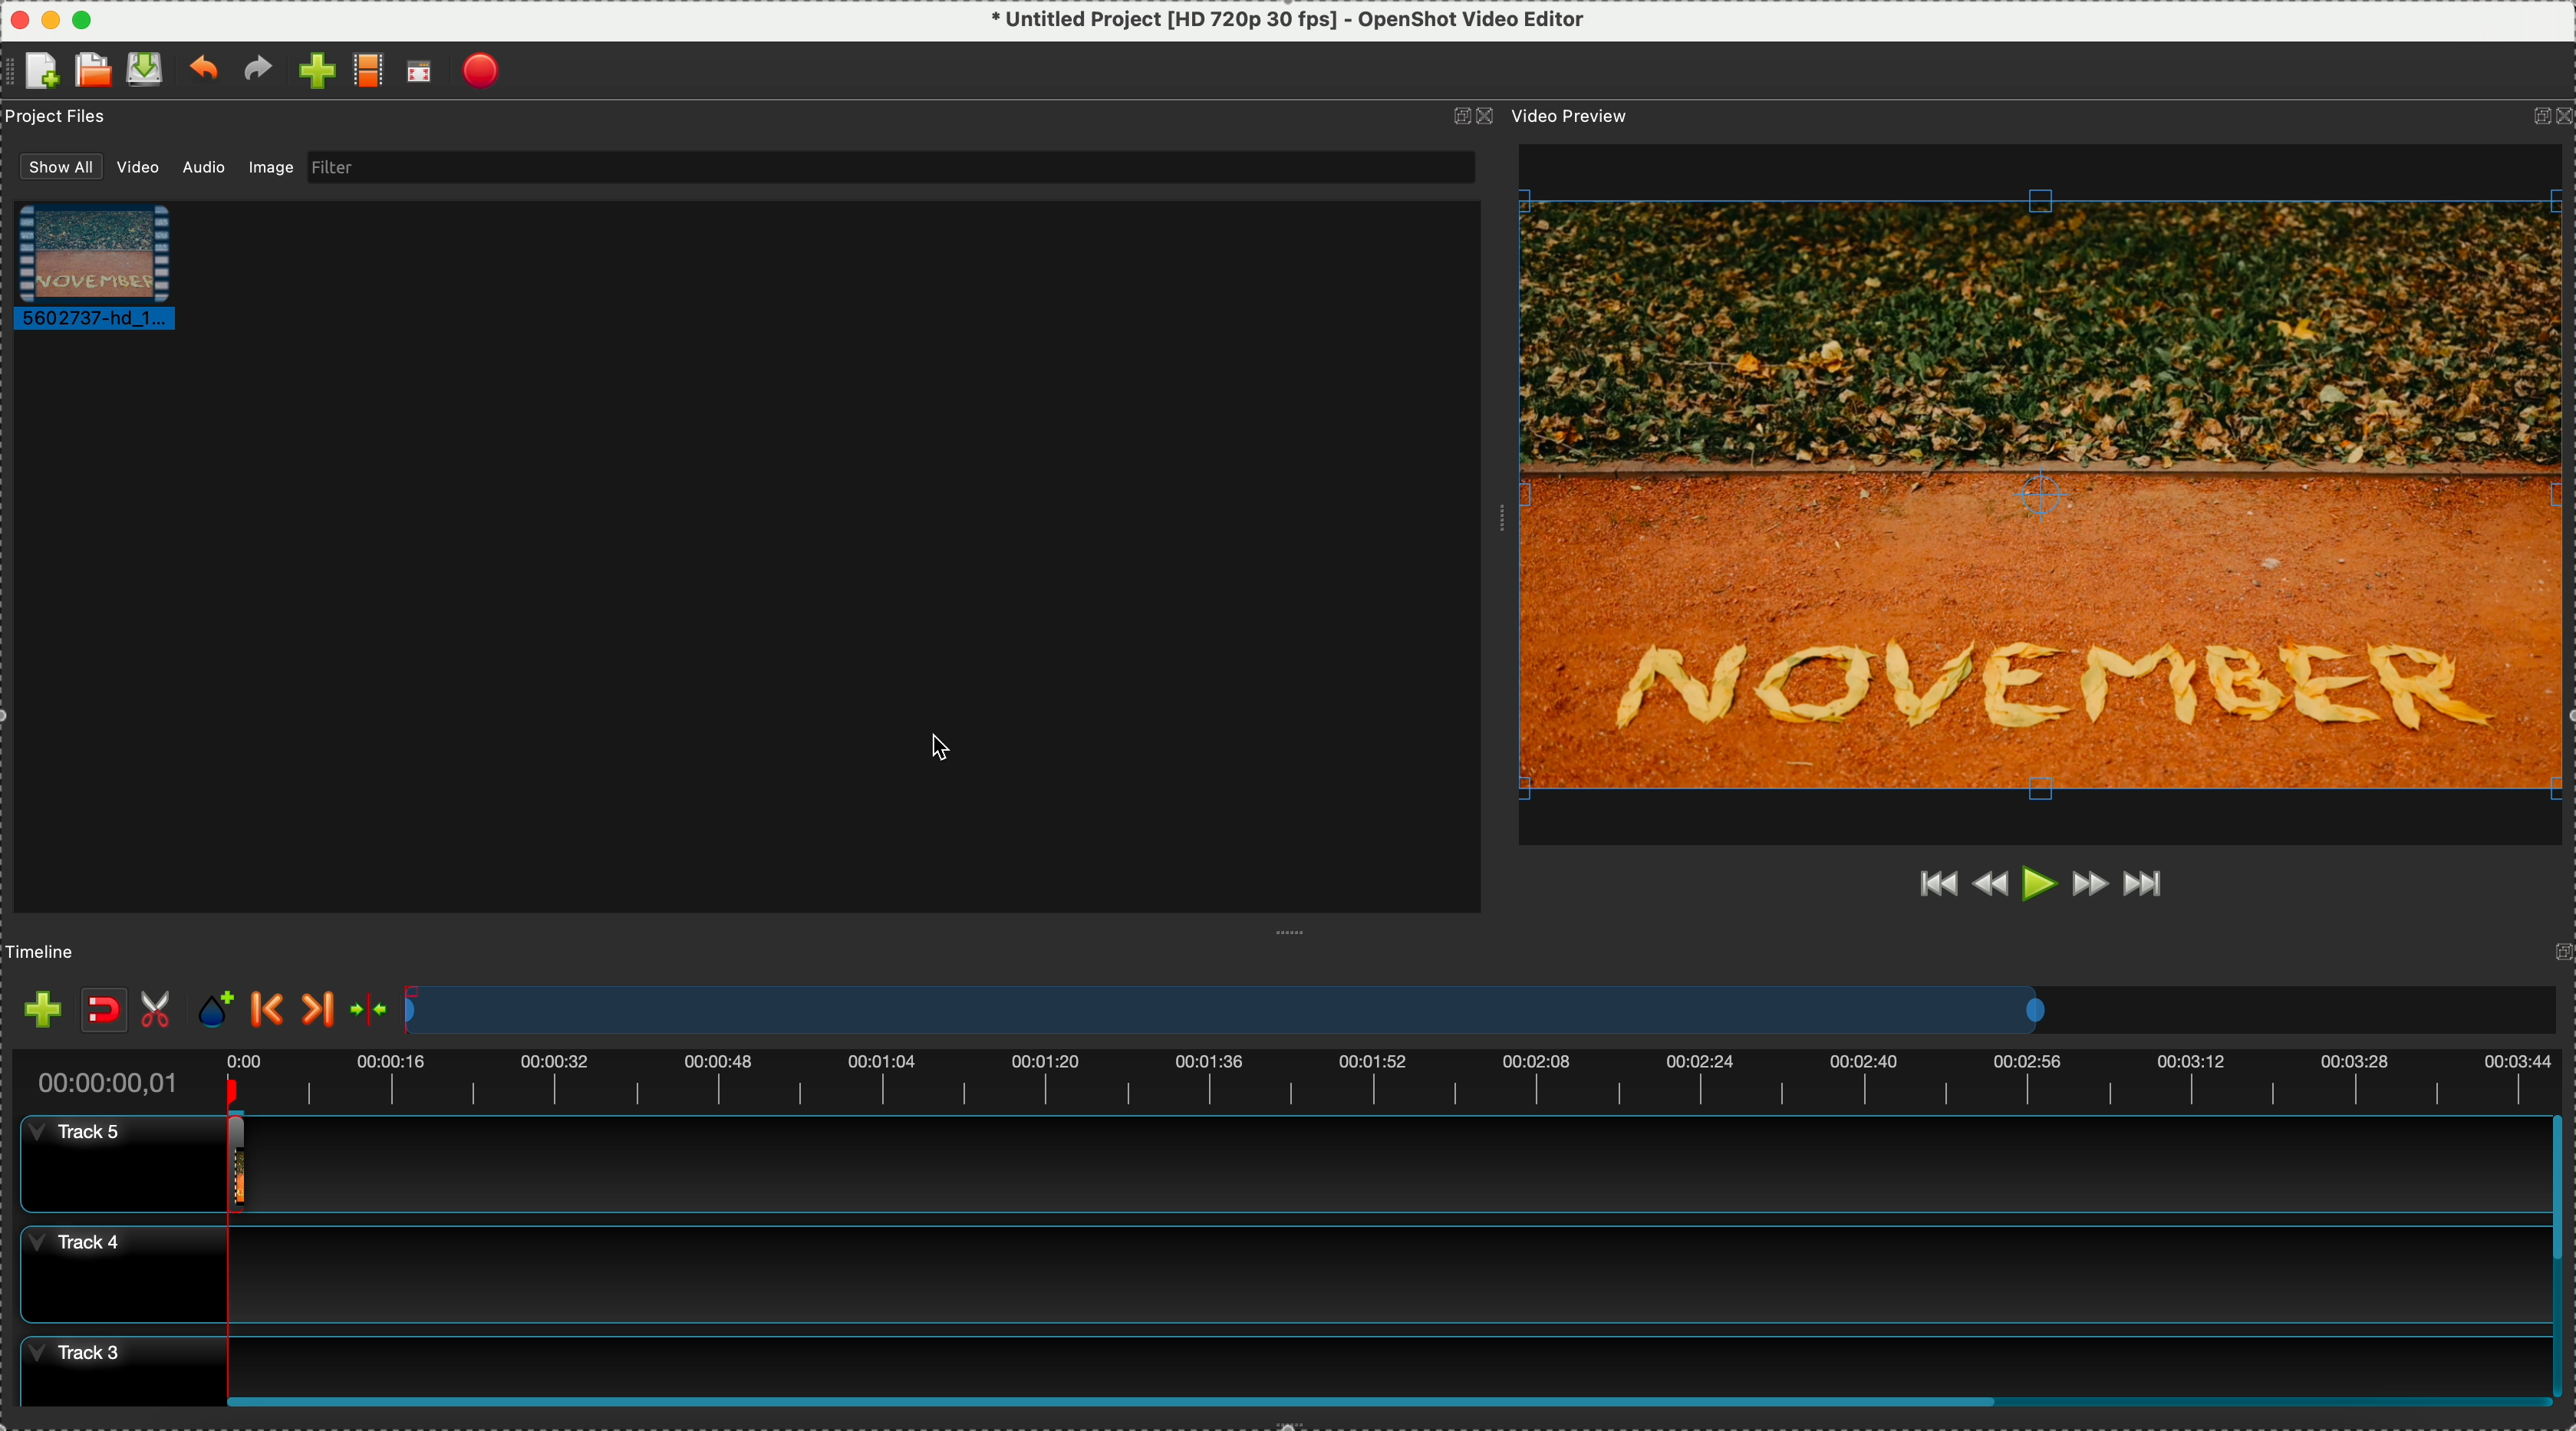 The width and height of the screenshot is (2576, 1431). What do you see at coordinates (199, 169) in the screenshot?
I see `audio` at bounding box center [199, 169].